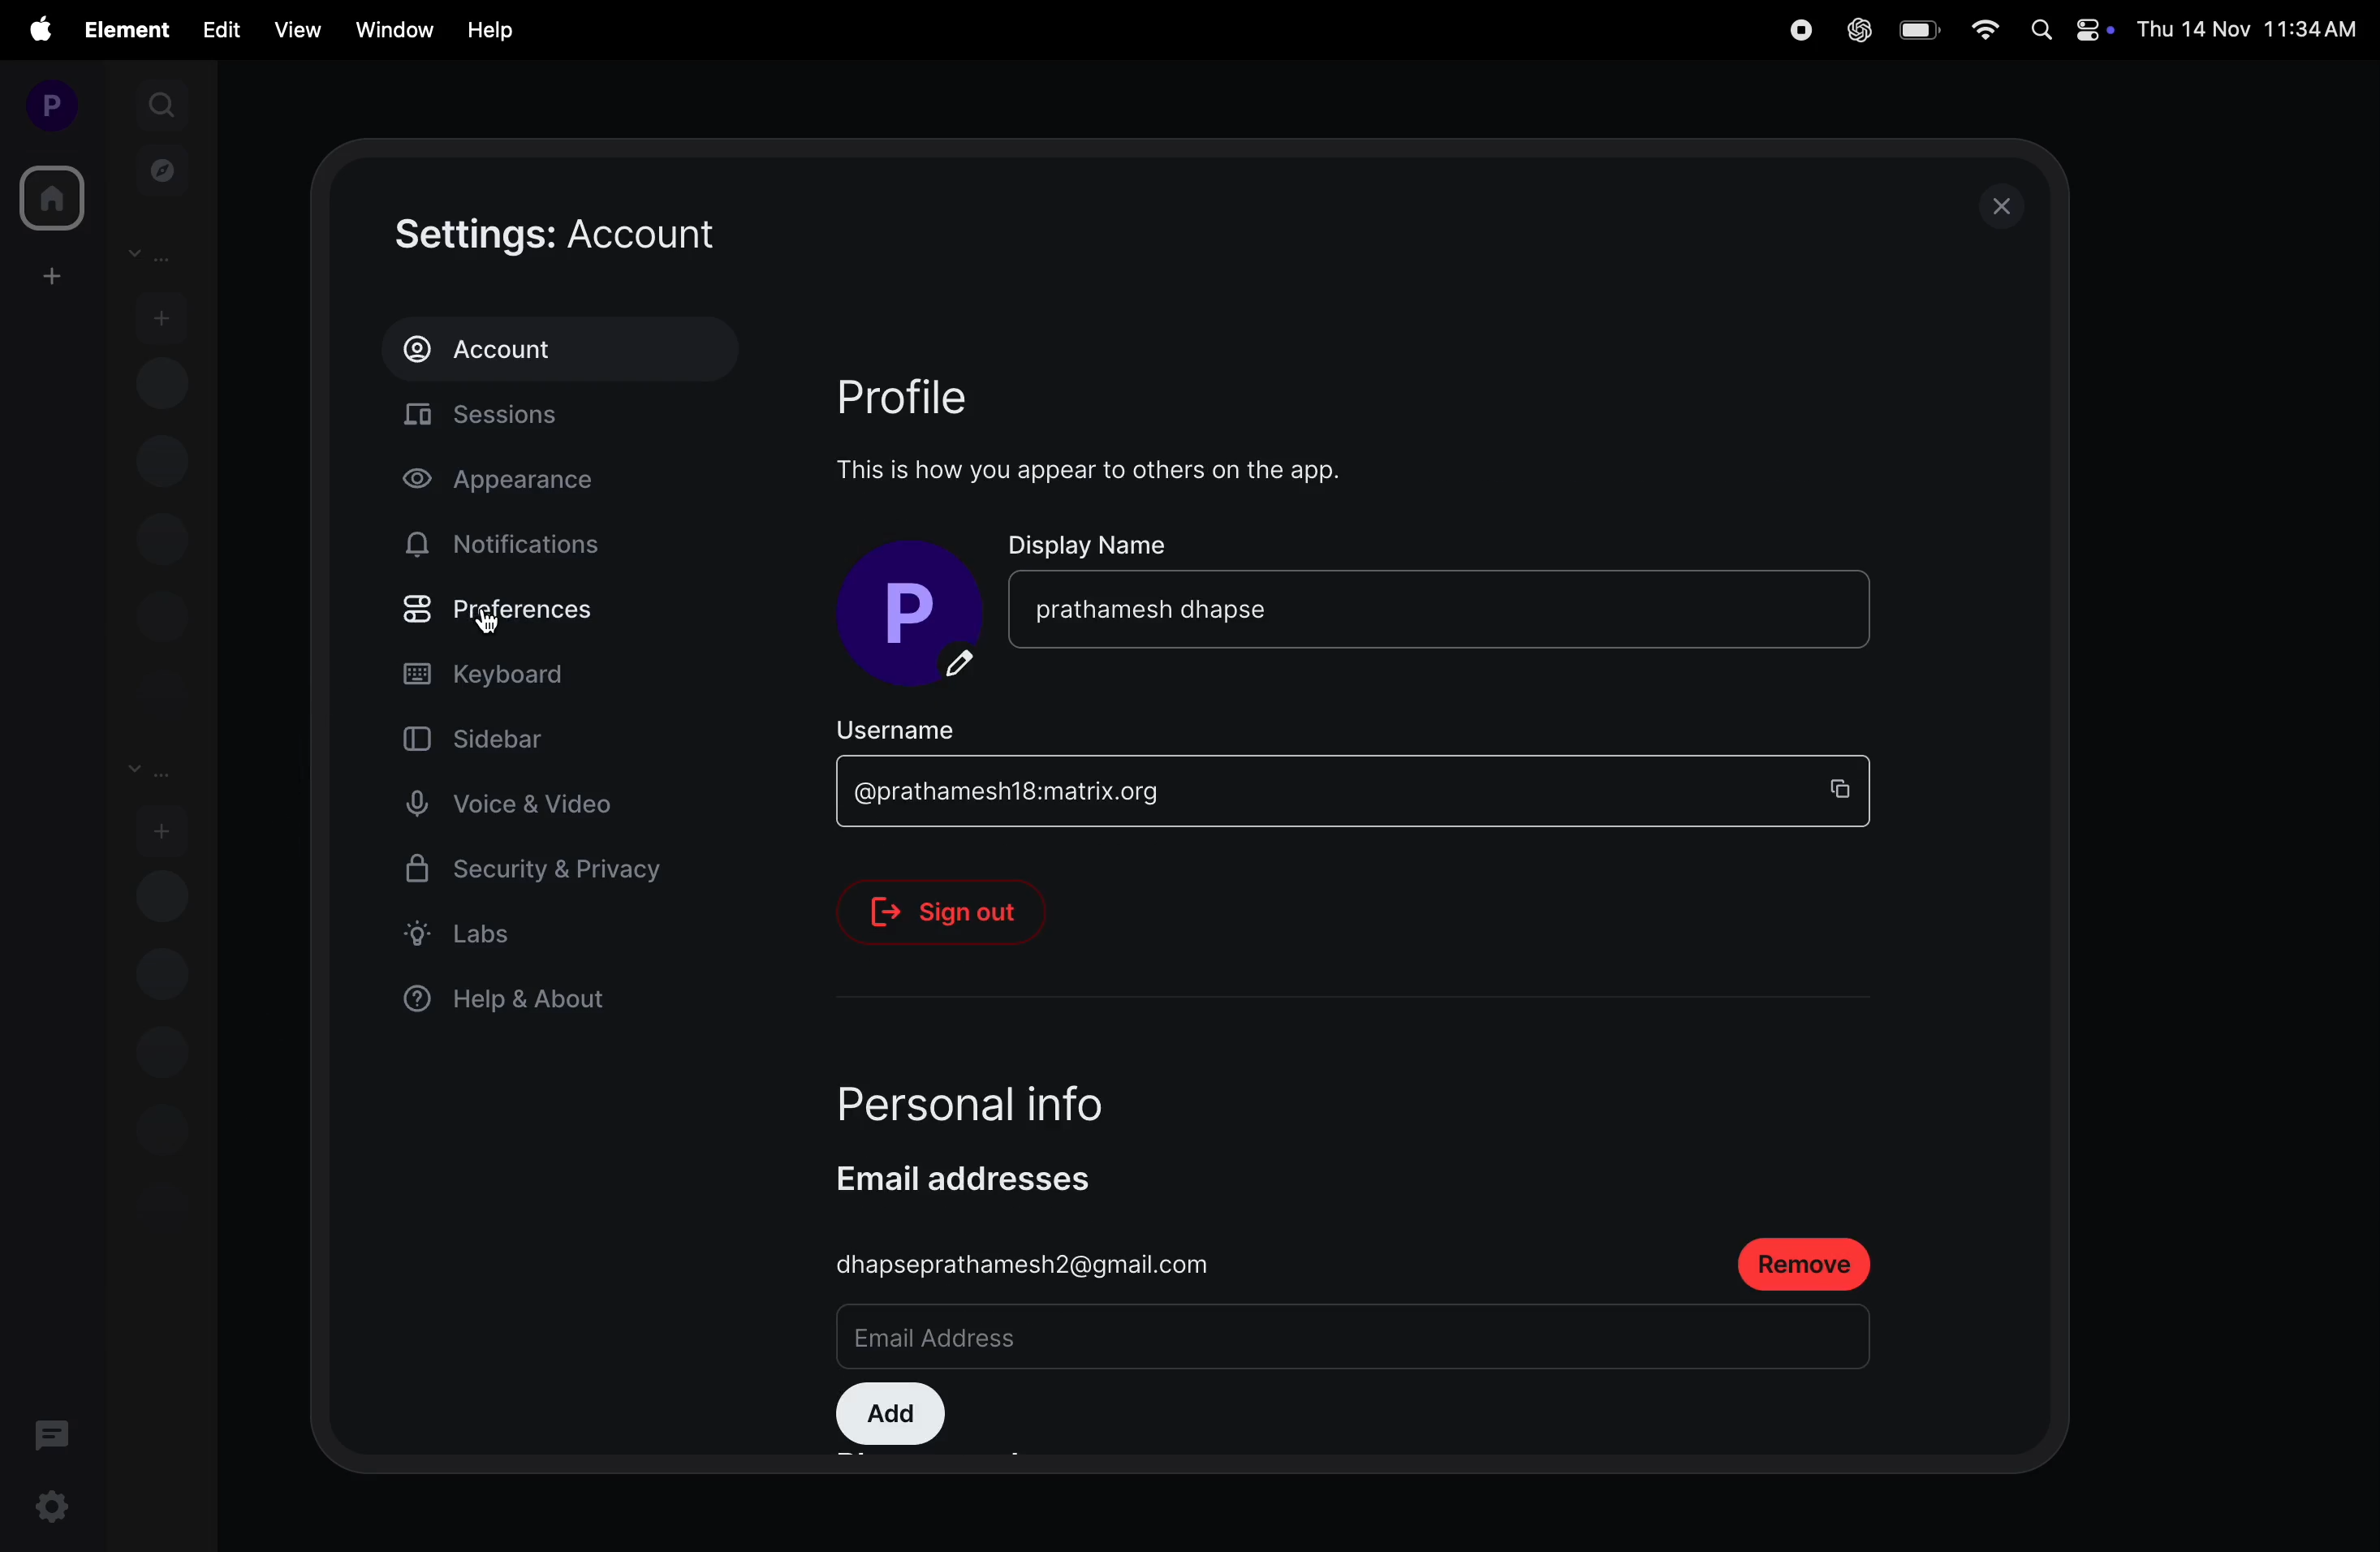  I want to click on people, so click(149, 256).